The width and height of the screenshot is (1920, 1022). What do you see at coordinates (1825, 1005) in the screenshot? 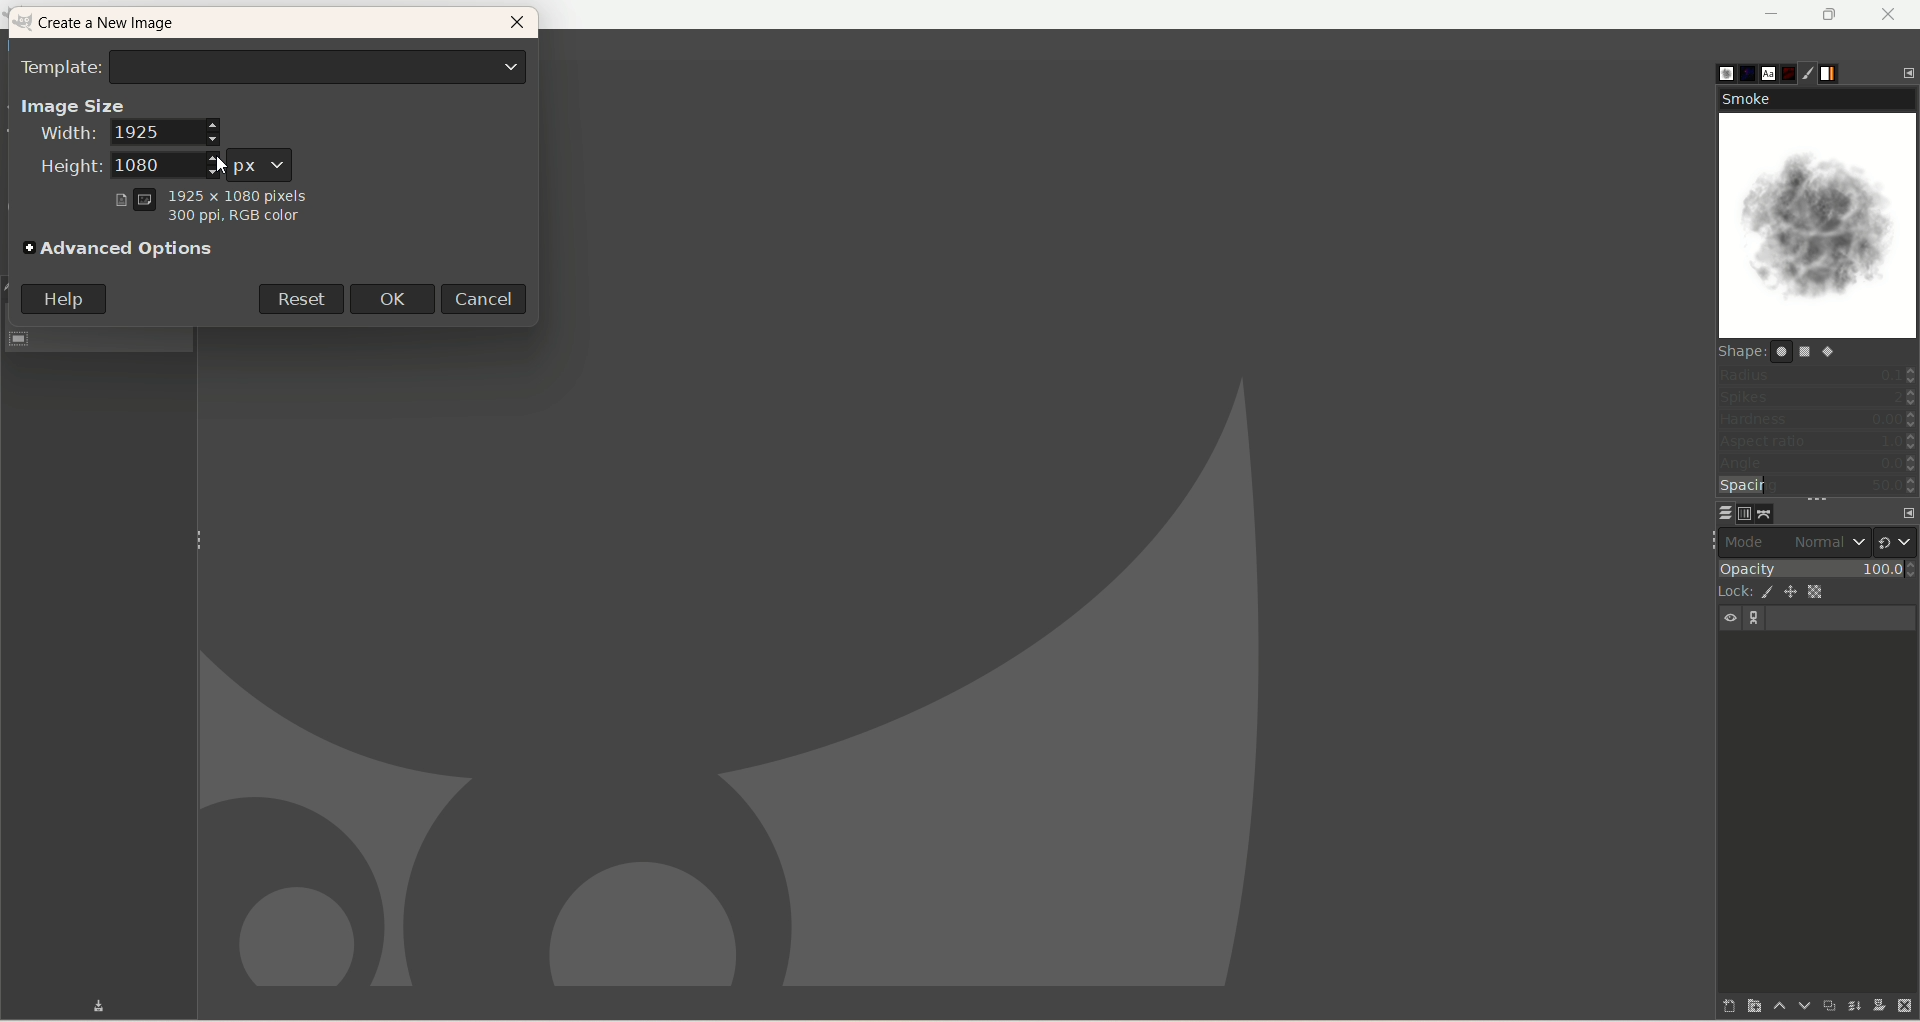
I see `duplicate layer` at bounding box center [1825, 1005].